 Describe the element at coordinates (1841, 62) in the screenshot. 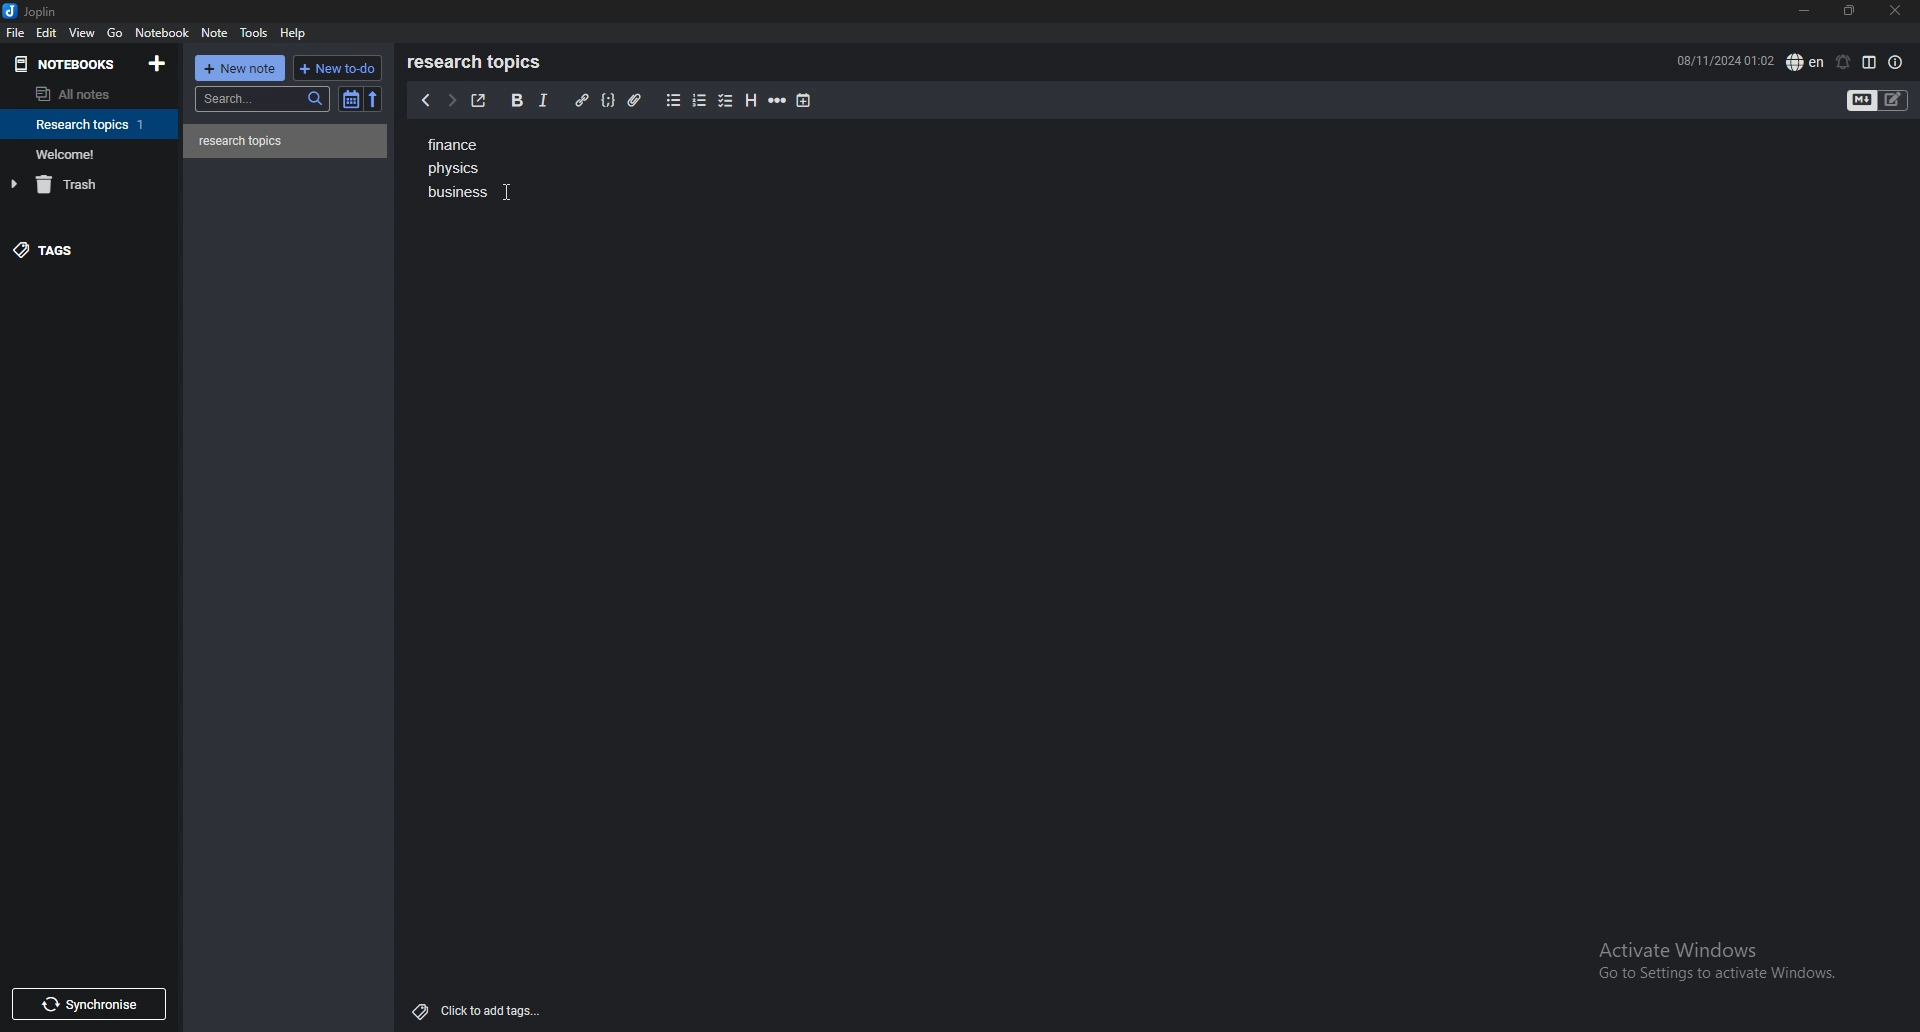

I see `set alarm` at that location.